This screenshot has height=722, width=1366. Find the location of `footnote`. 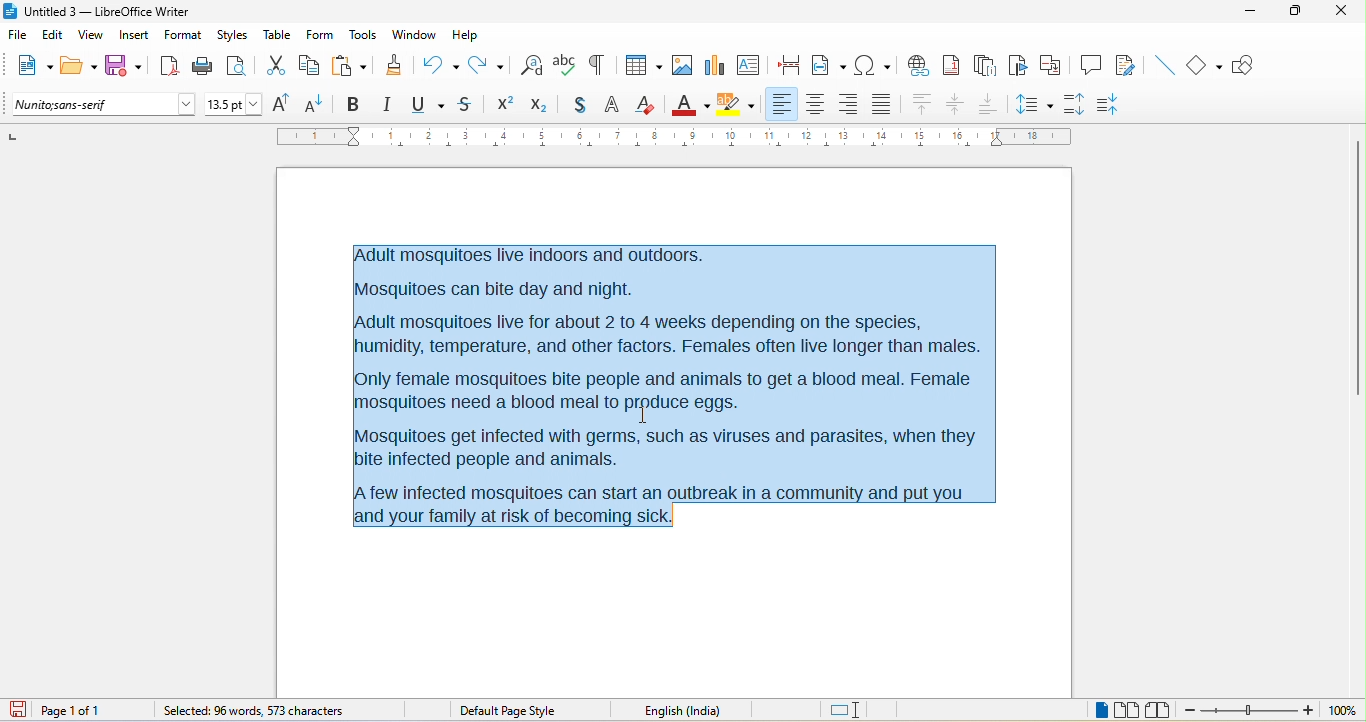

footnote is located at coordinates (955, 65).